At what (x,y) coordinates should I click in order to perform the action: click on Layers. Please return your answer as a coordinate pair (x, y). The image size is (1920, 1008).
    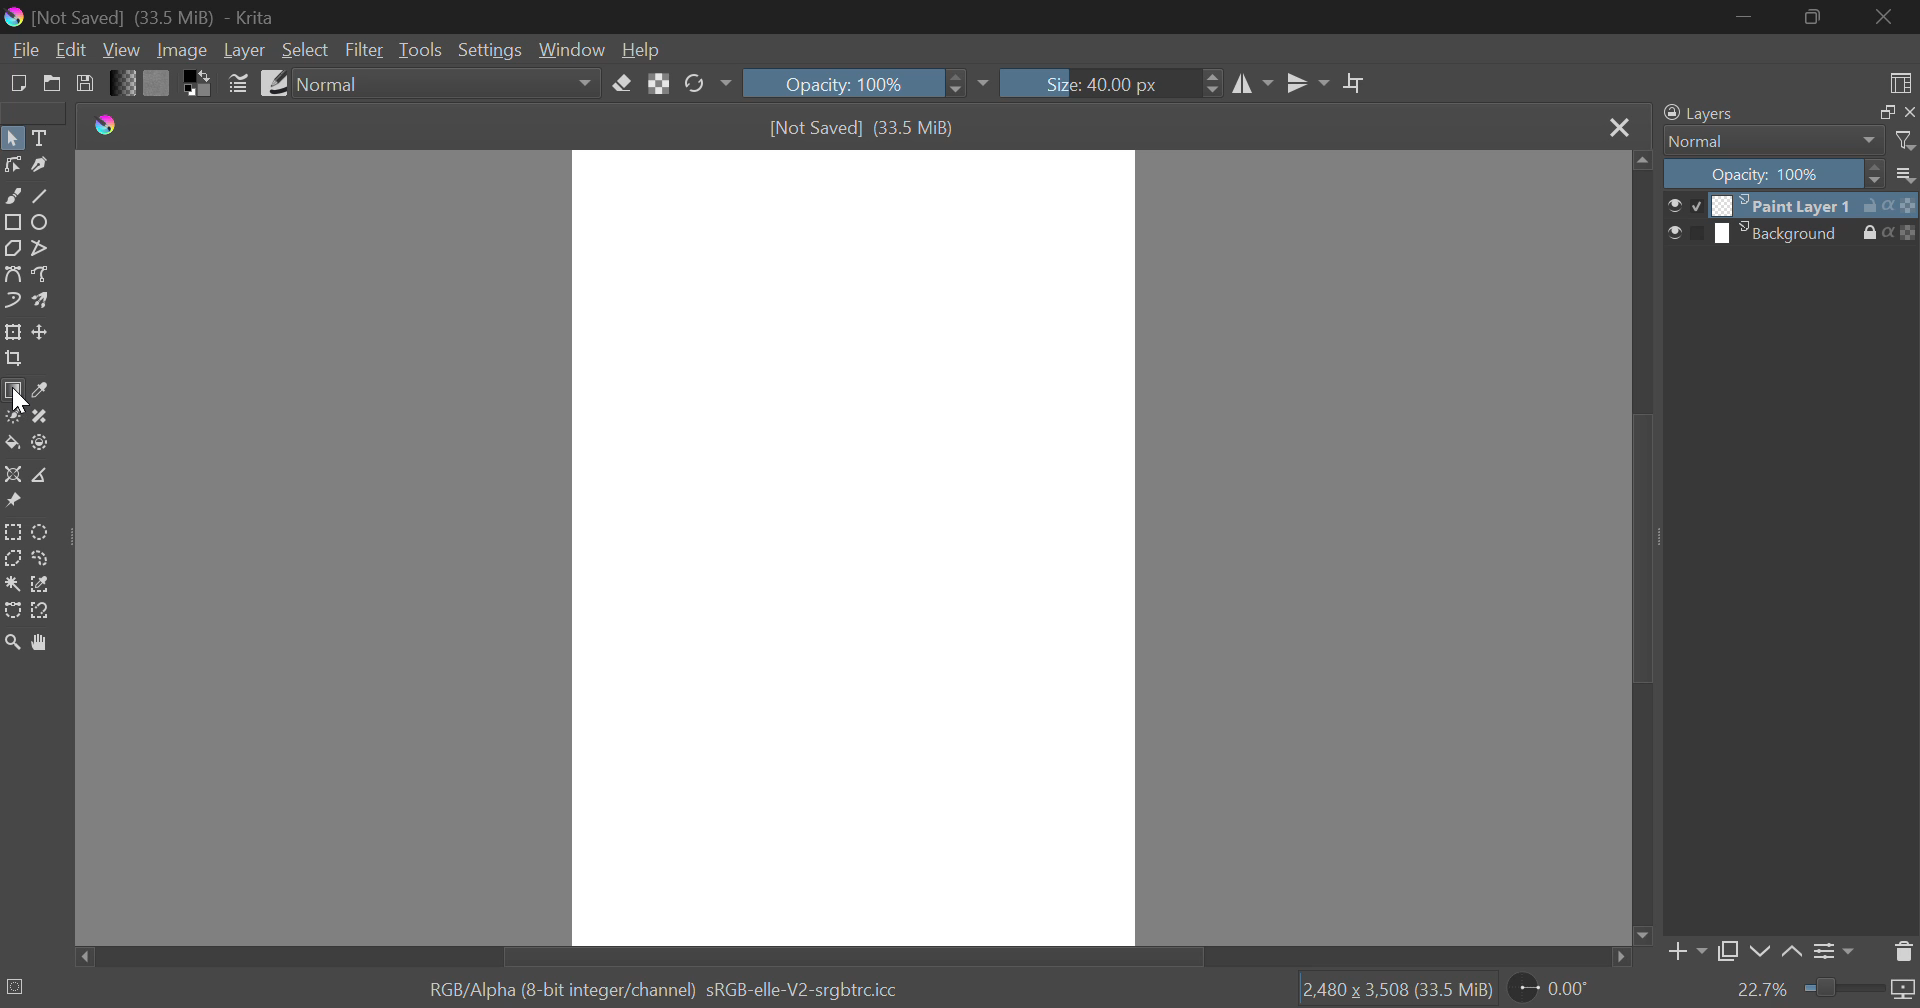
    Looking at the image, I should click on (1699, 114).